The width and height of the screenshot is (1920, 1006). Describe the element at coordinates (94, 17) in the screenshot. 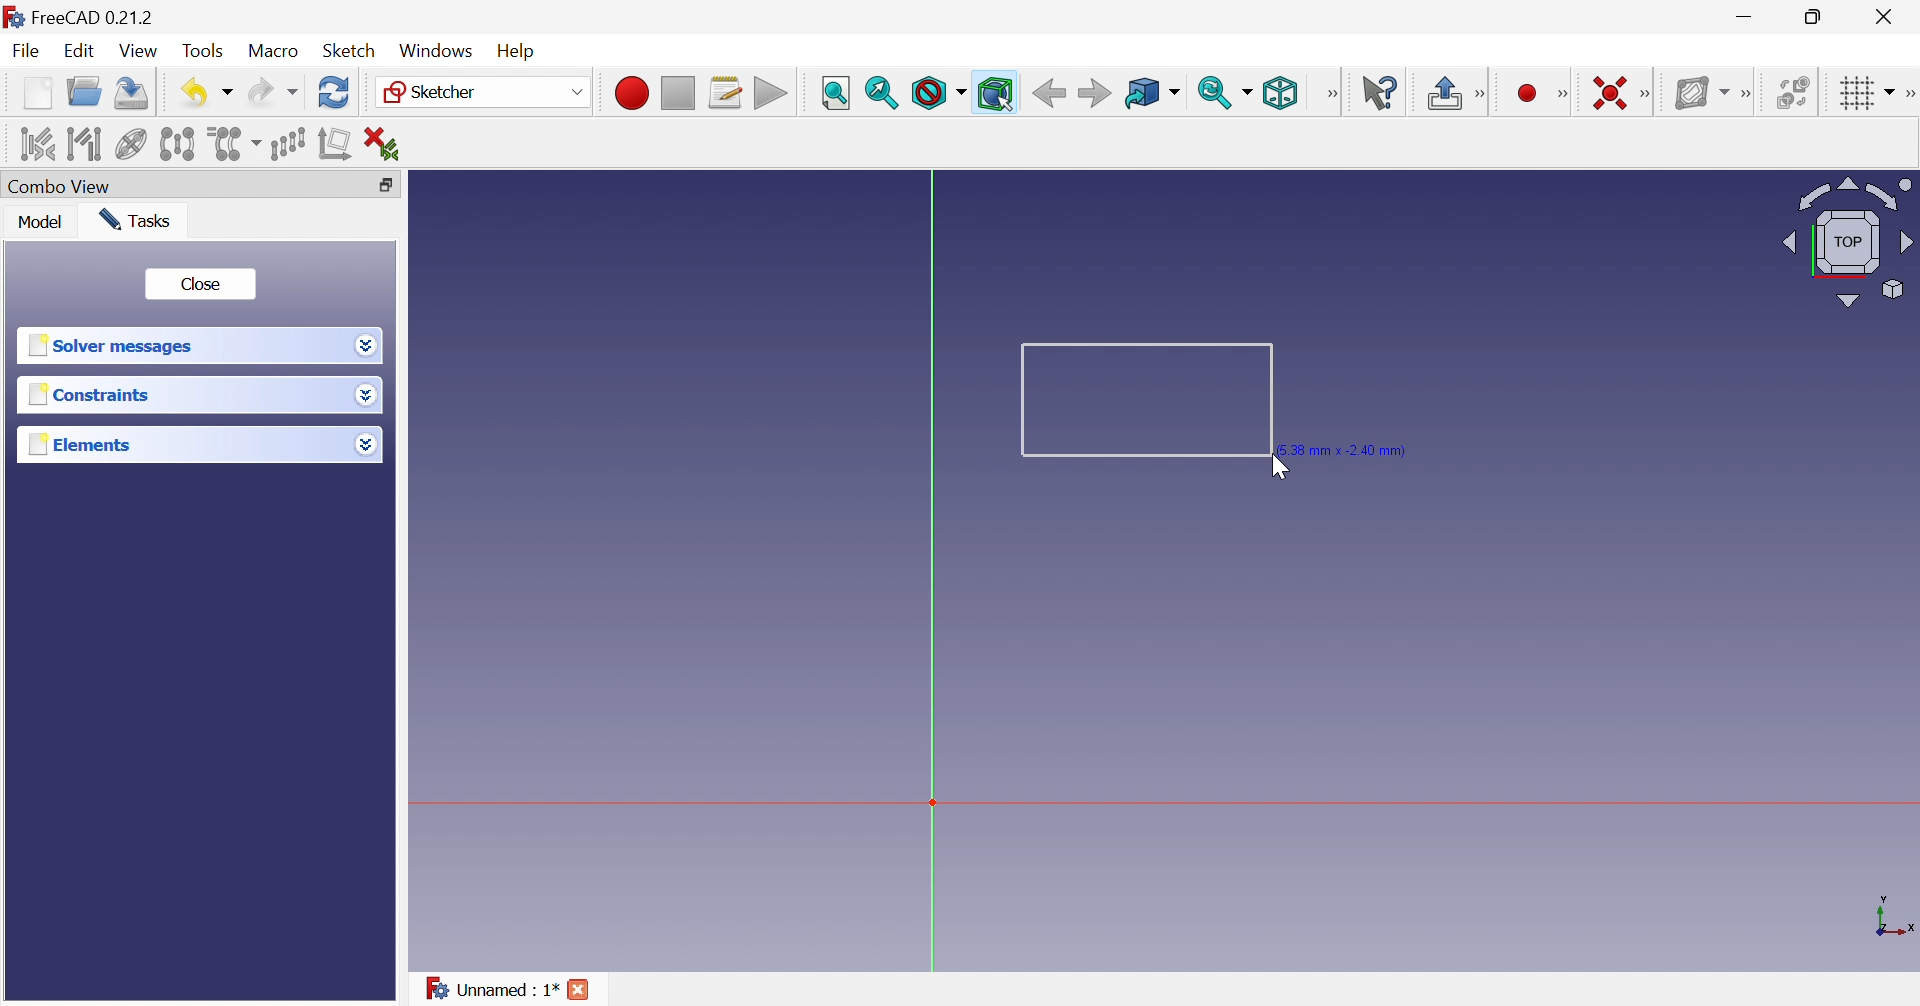

I see `FreeCAD 0.21.2` at that location.